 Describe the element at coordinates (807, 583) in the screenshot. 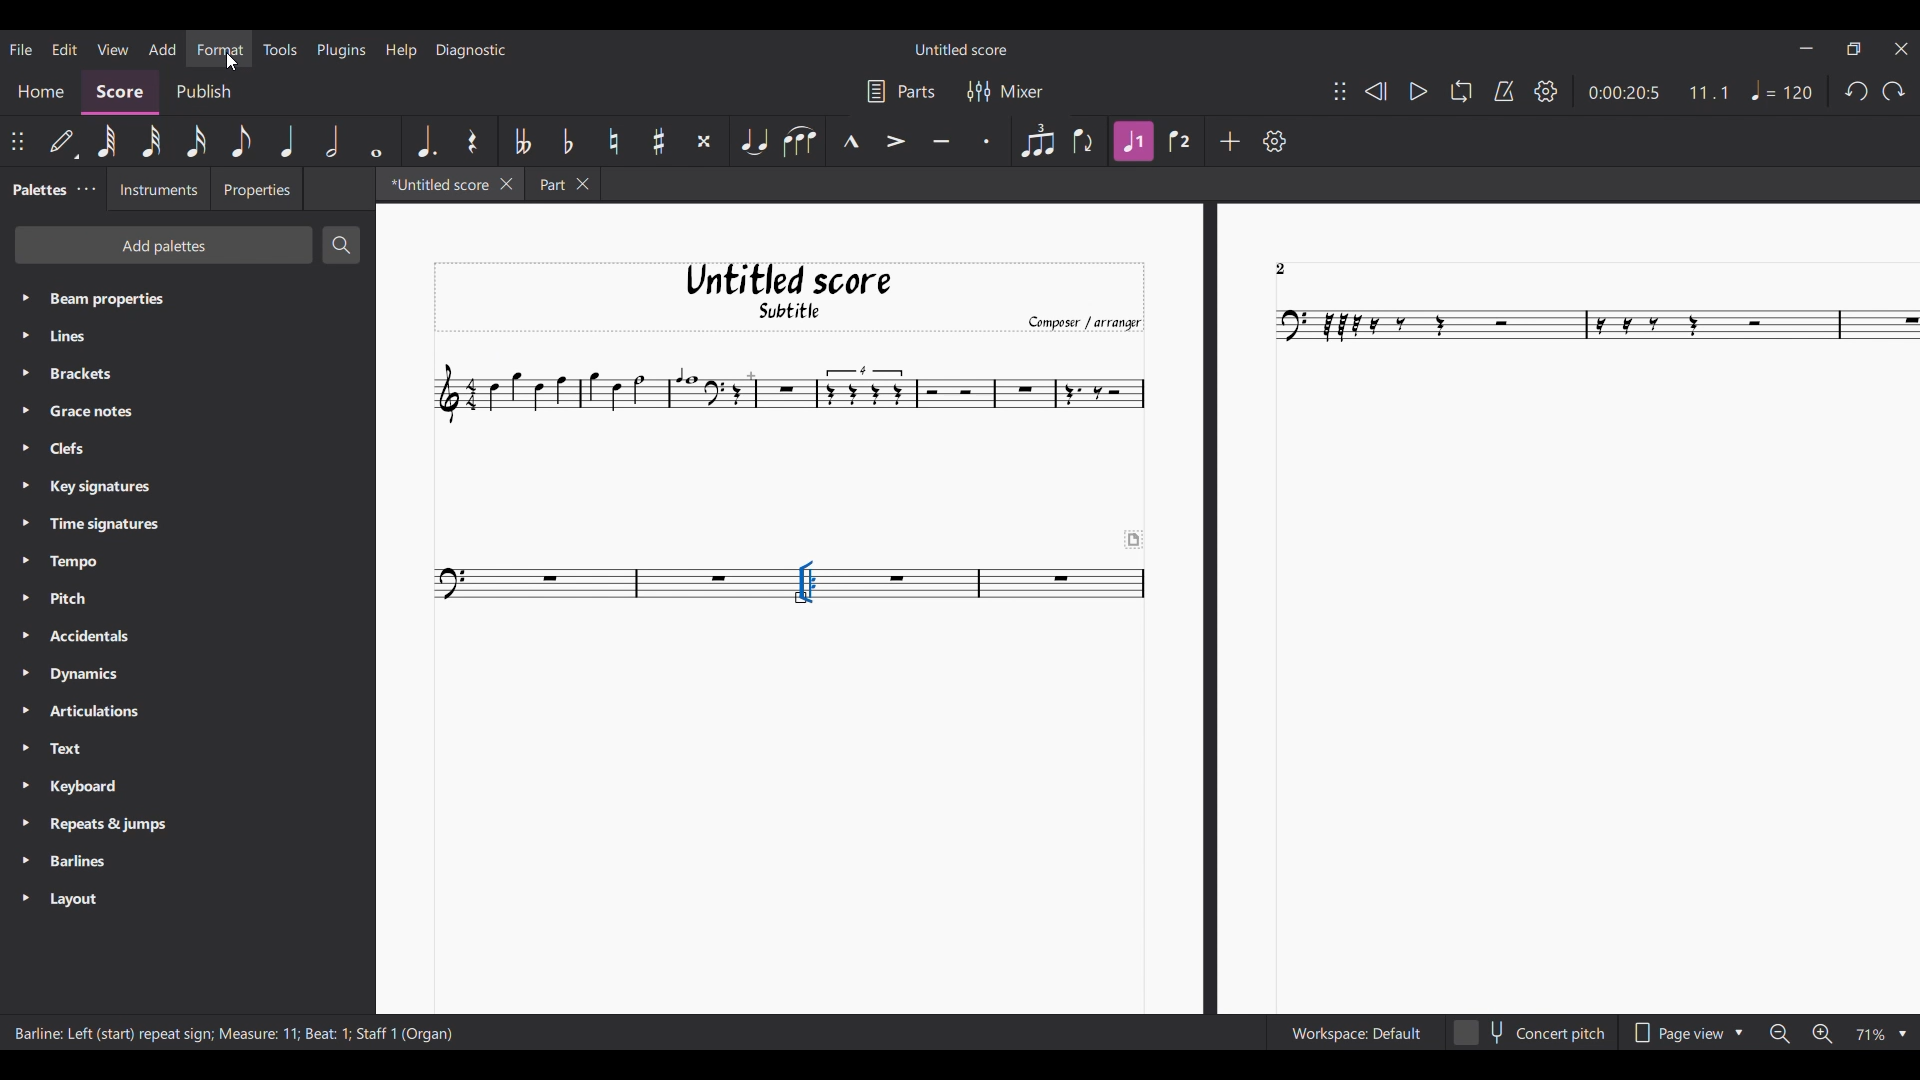

I see `Highlighted by cursor` at that location.